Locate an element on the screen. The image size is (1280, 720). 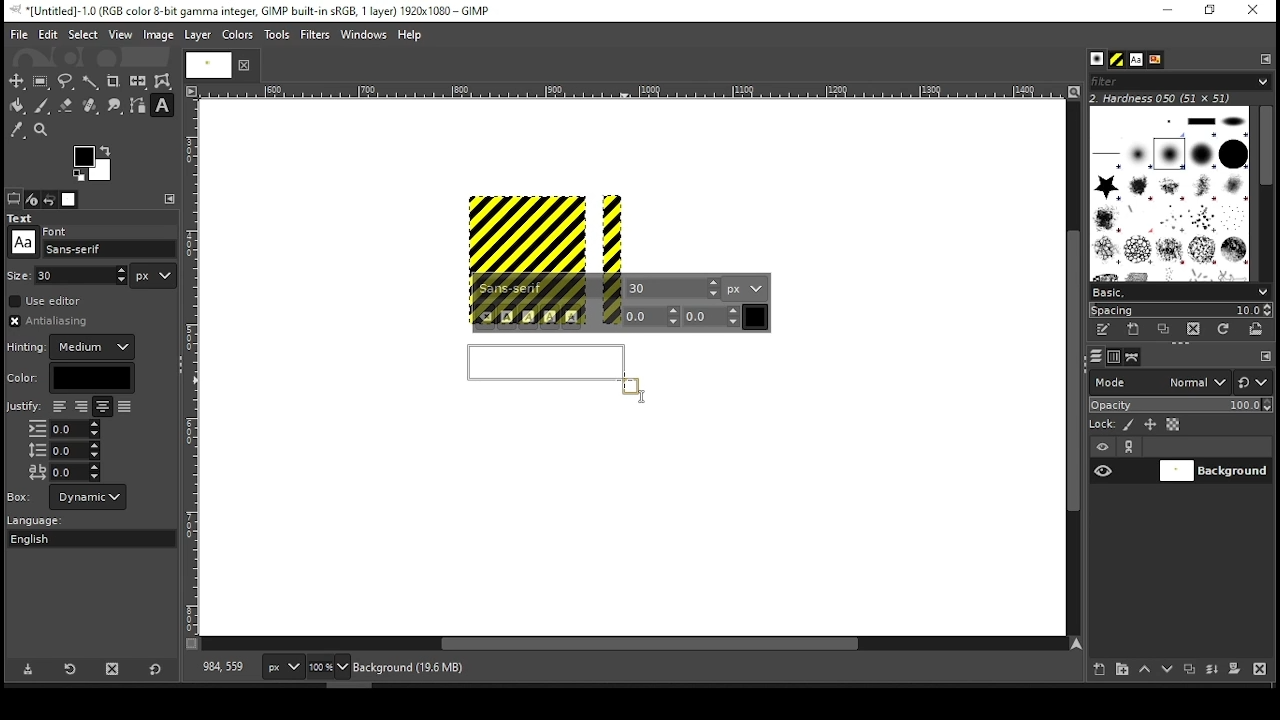
mask  layer is located at coordinates (1234, 670).